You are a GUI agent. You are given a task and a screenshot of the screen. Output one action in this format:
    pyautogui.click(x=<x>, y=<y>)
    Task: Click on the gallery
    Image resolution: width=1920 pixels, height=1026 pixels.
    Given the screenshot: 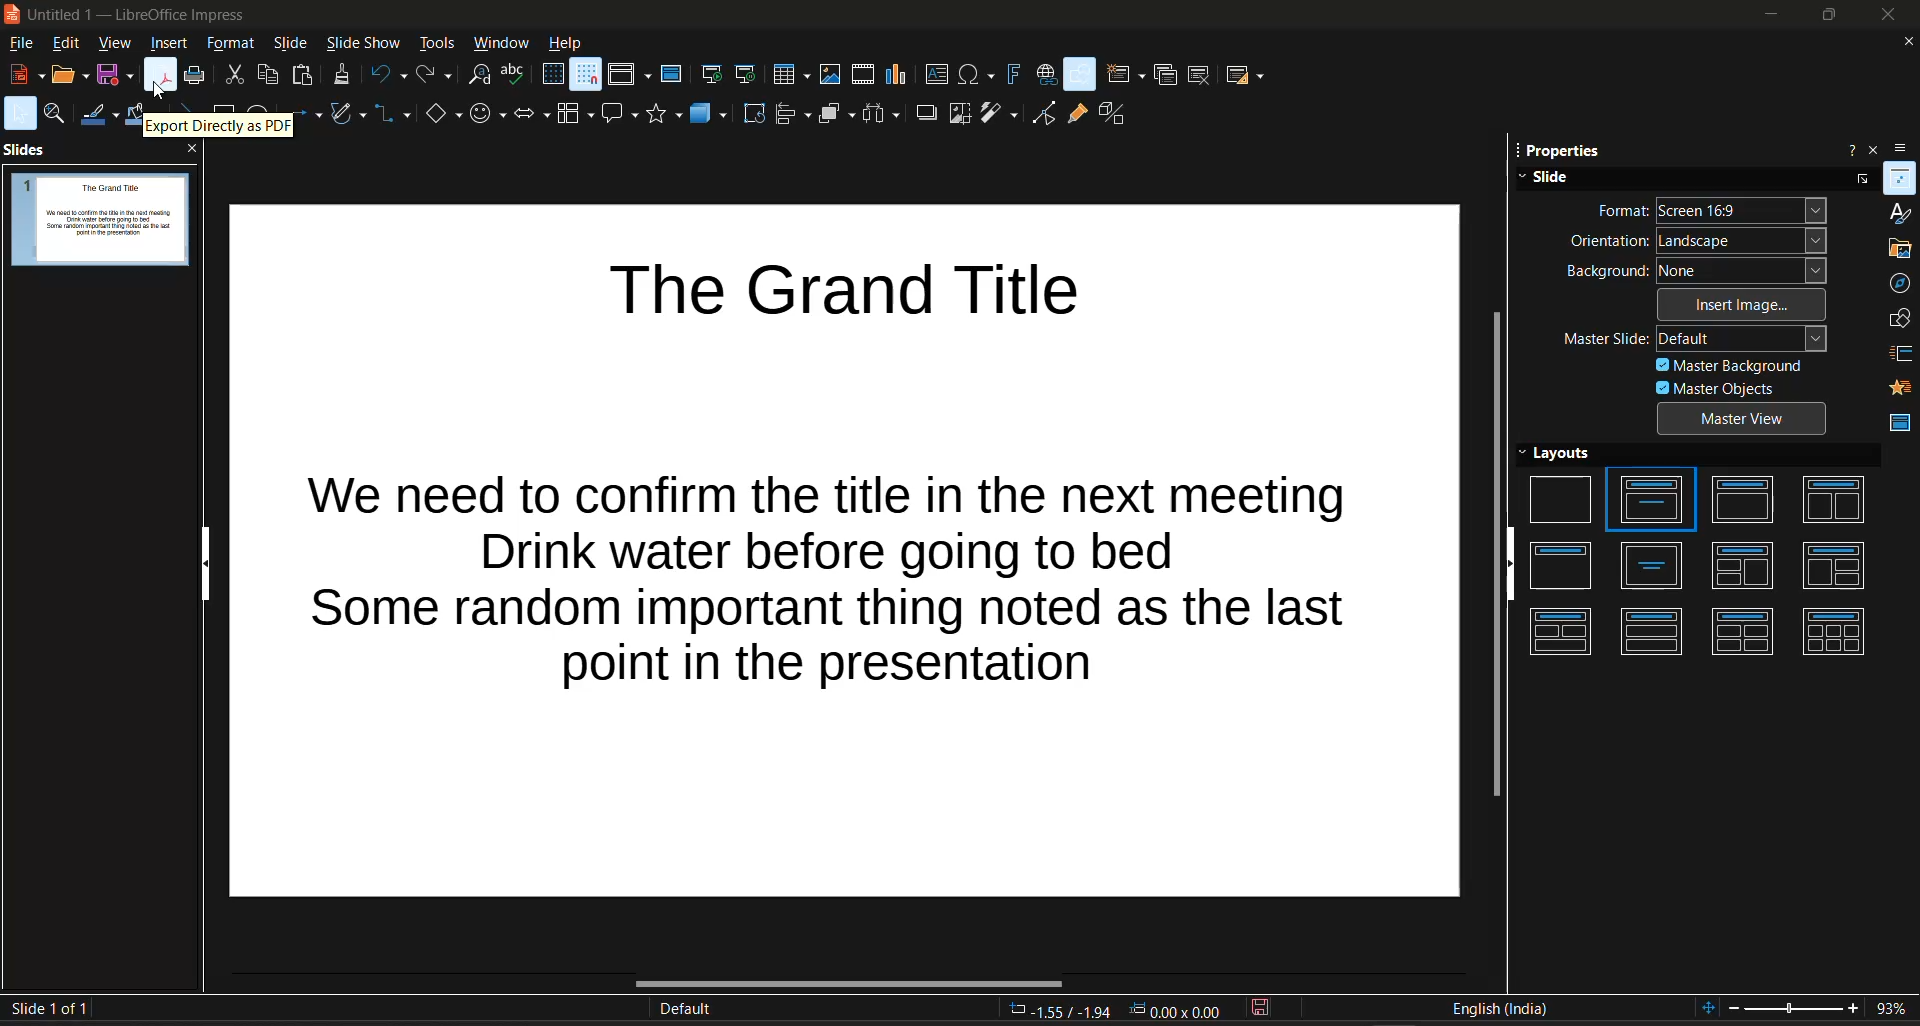 What is the action you would take?
    pyautogui.click(x=1897, y=249)
    